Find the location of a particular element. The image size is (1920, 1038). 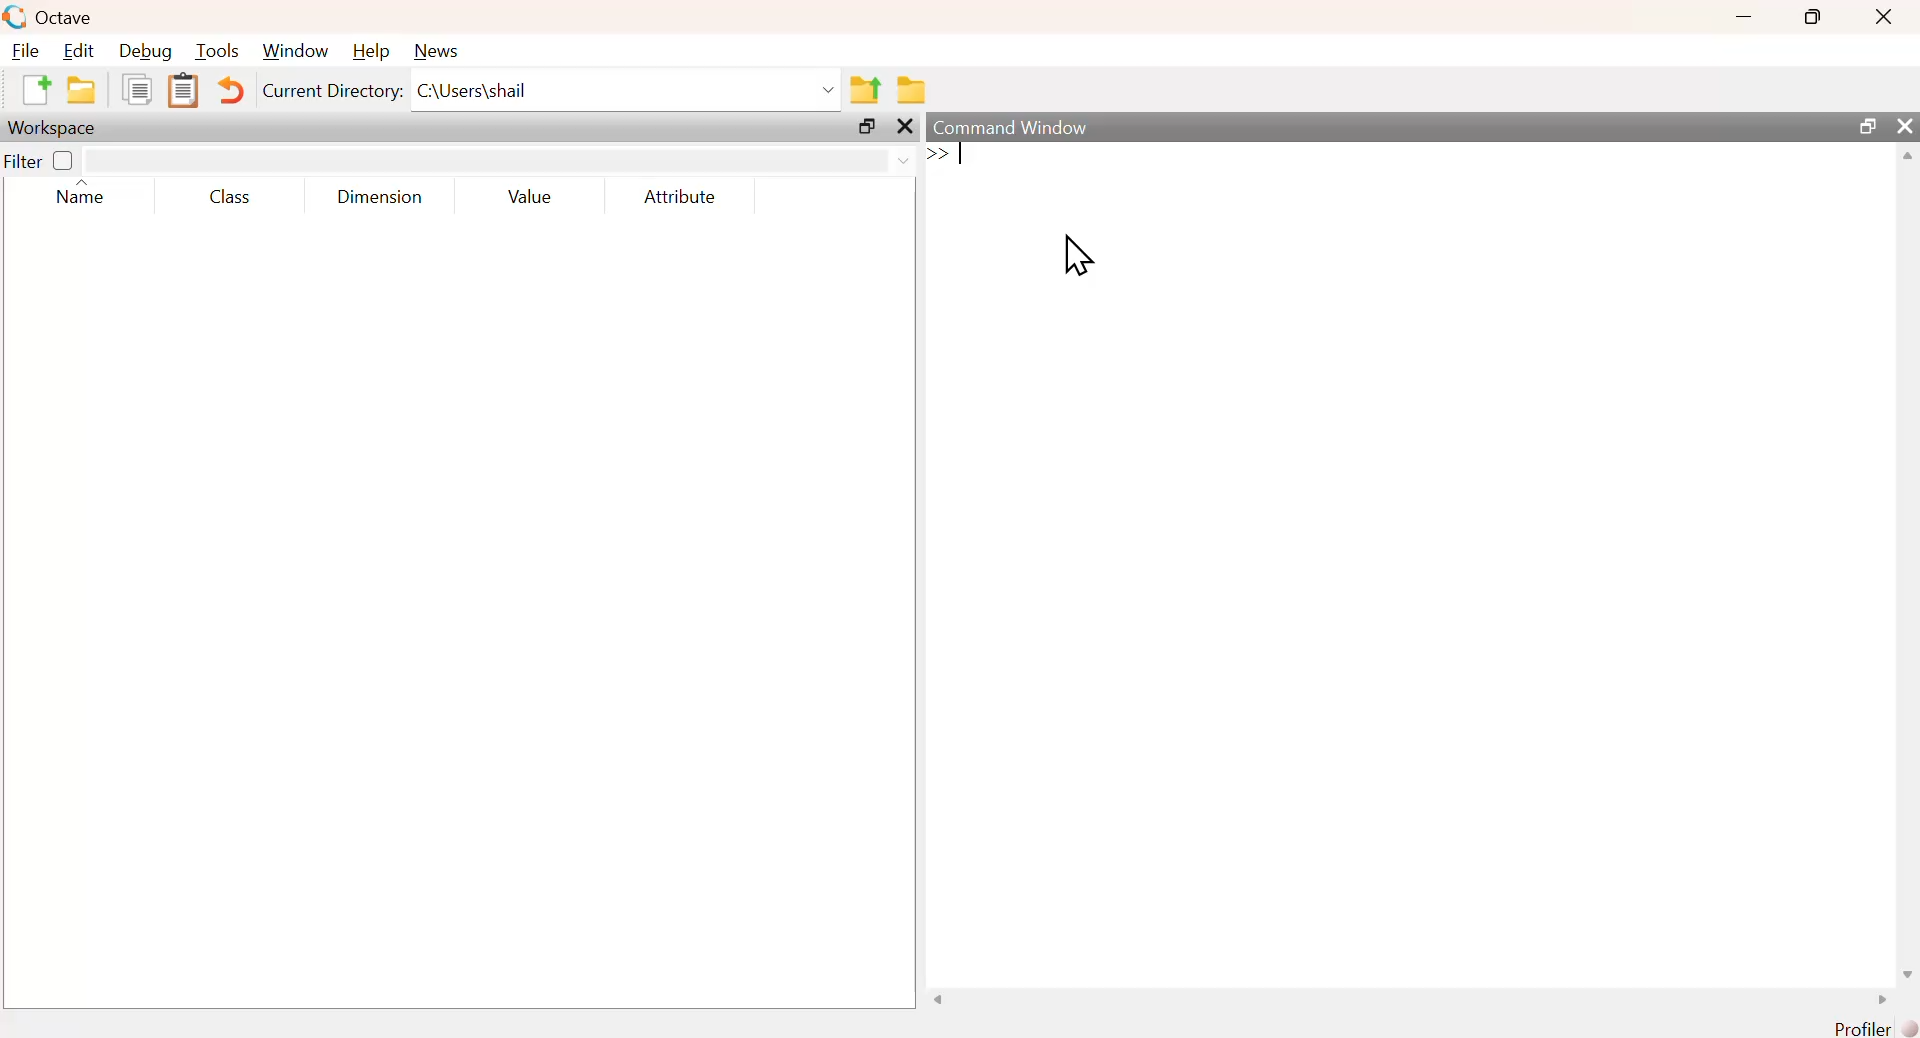

command window is located at coordinates (1013, 126).